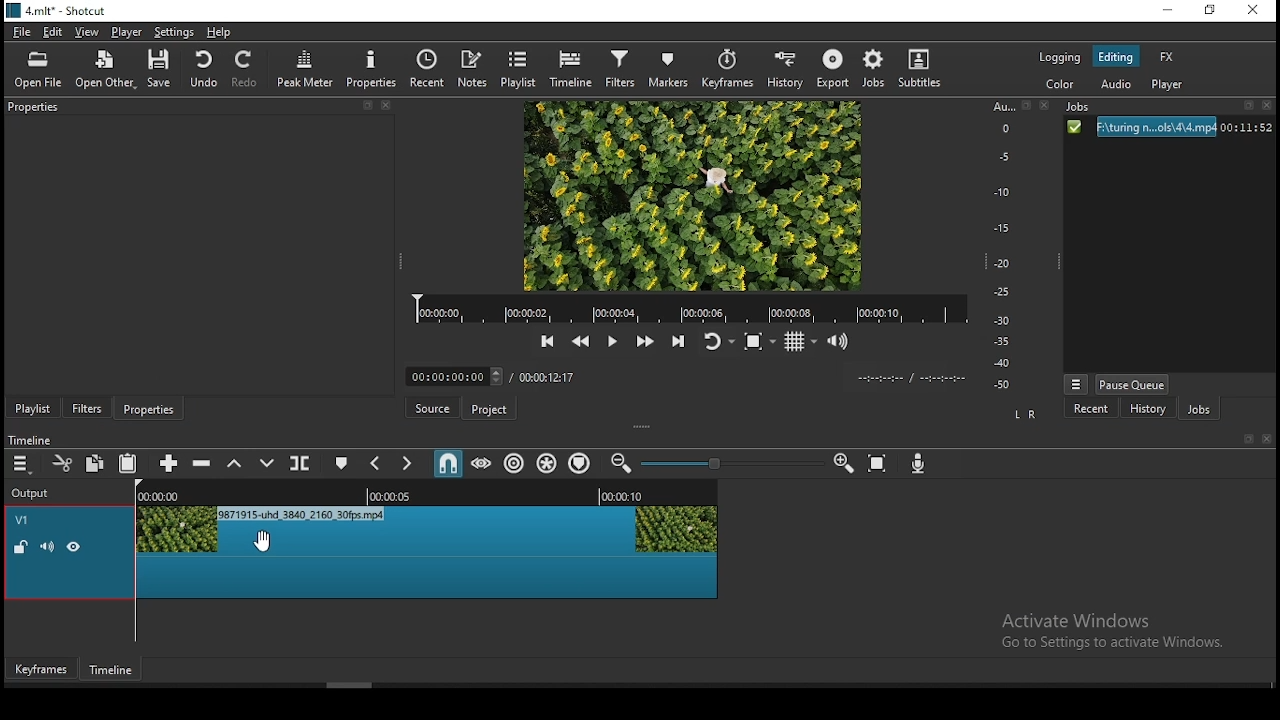 Image resolution: width=1280 pixels, height=720 pixels. Describe the element at coordinates (306, 68) in the screenshot. I see `peak meter` at that location.